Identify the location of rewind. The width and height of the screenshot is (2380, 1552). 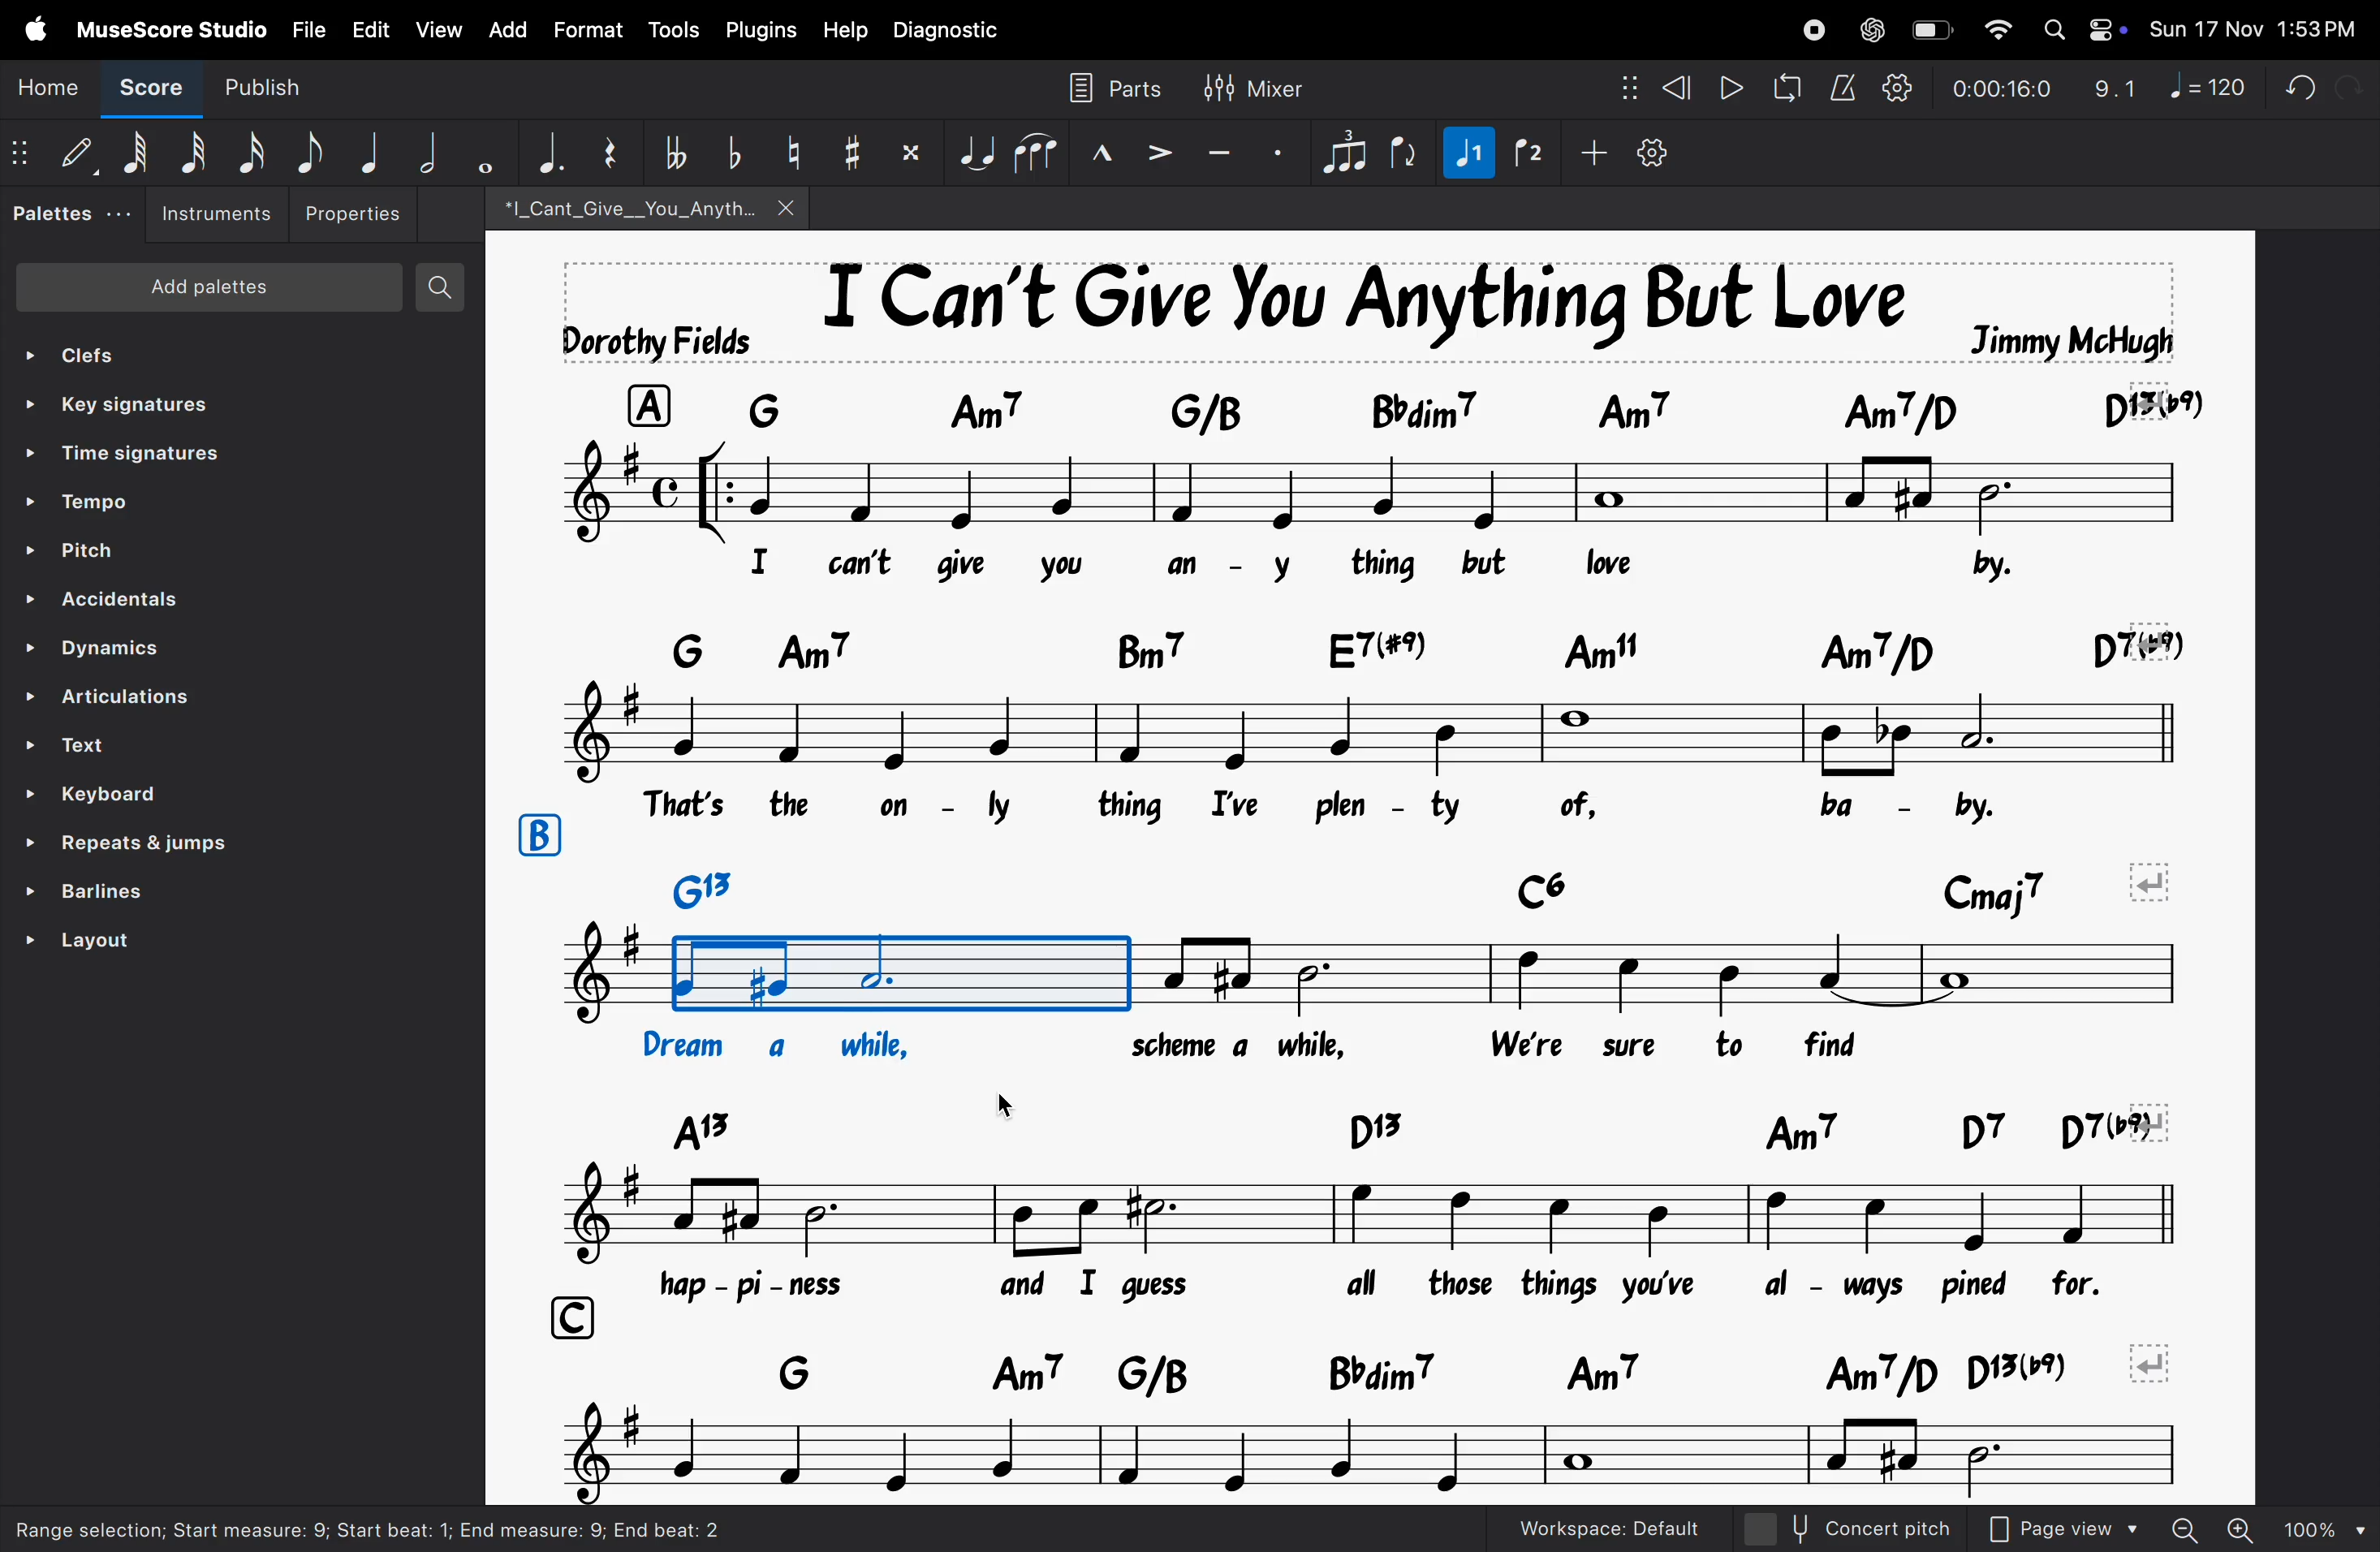
(1675, 85).